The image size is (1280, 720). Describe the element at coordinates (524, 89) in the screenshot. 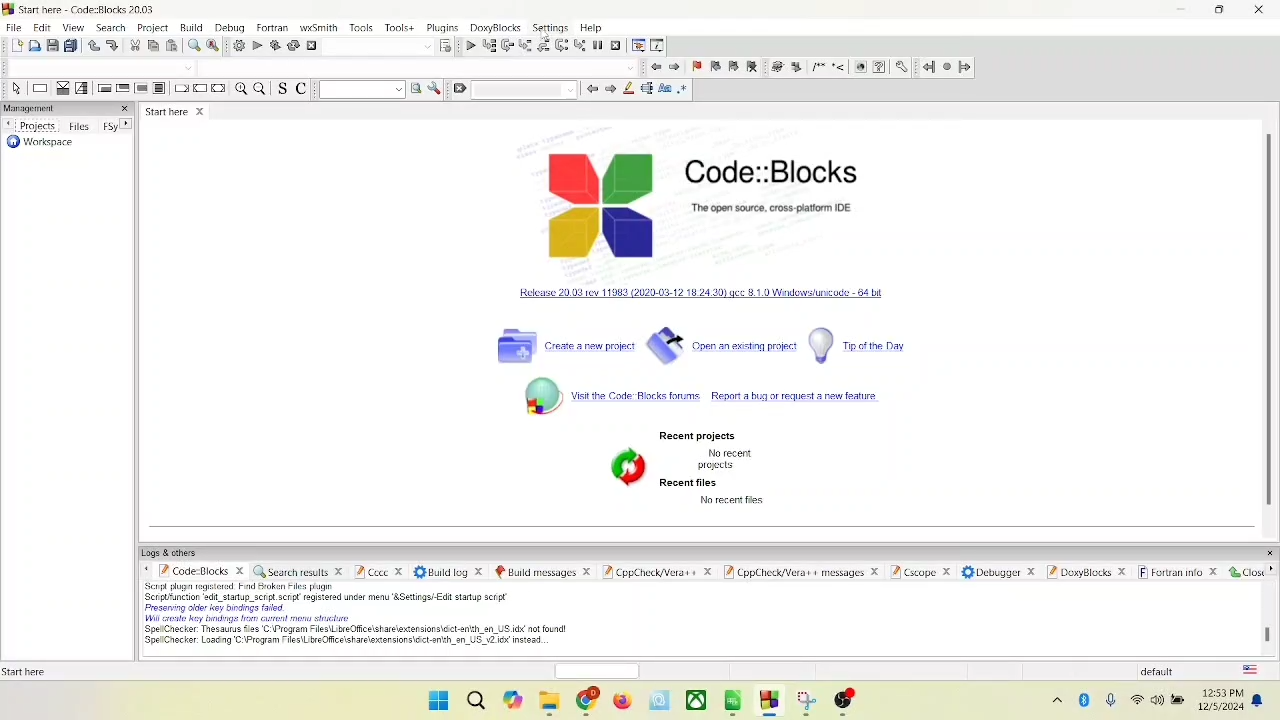

I see `blank space` at that location.